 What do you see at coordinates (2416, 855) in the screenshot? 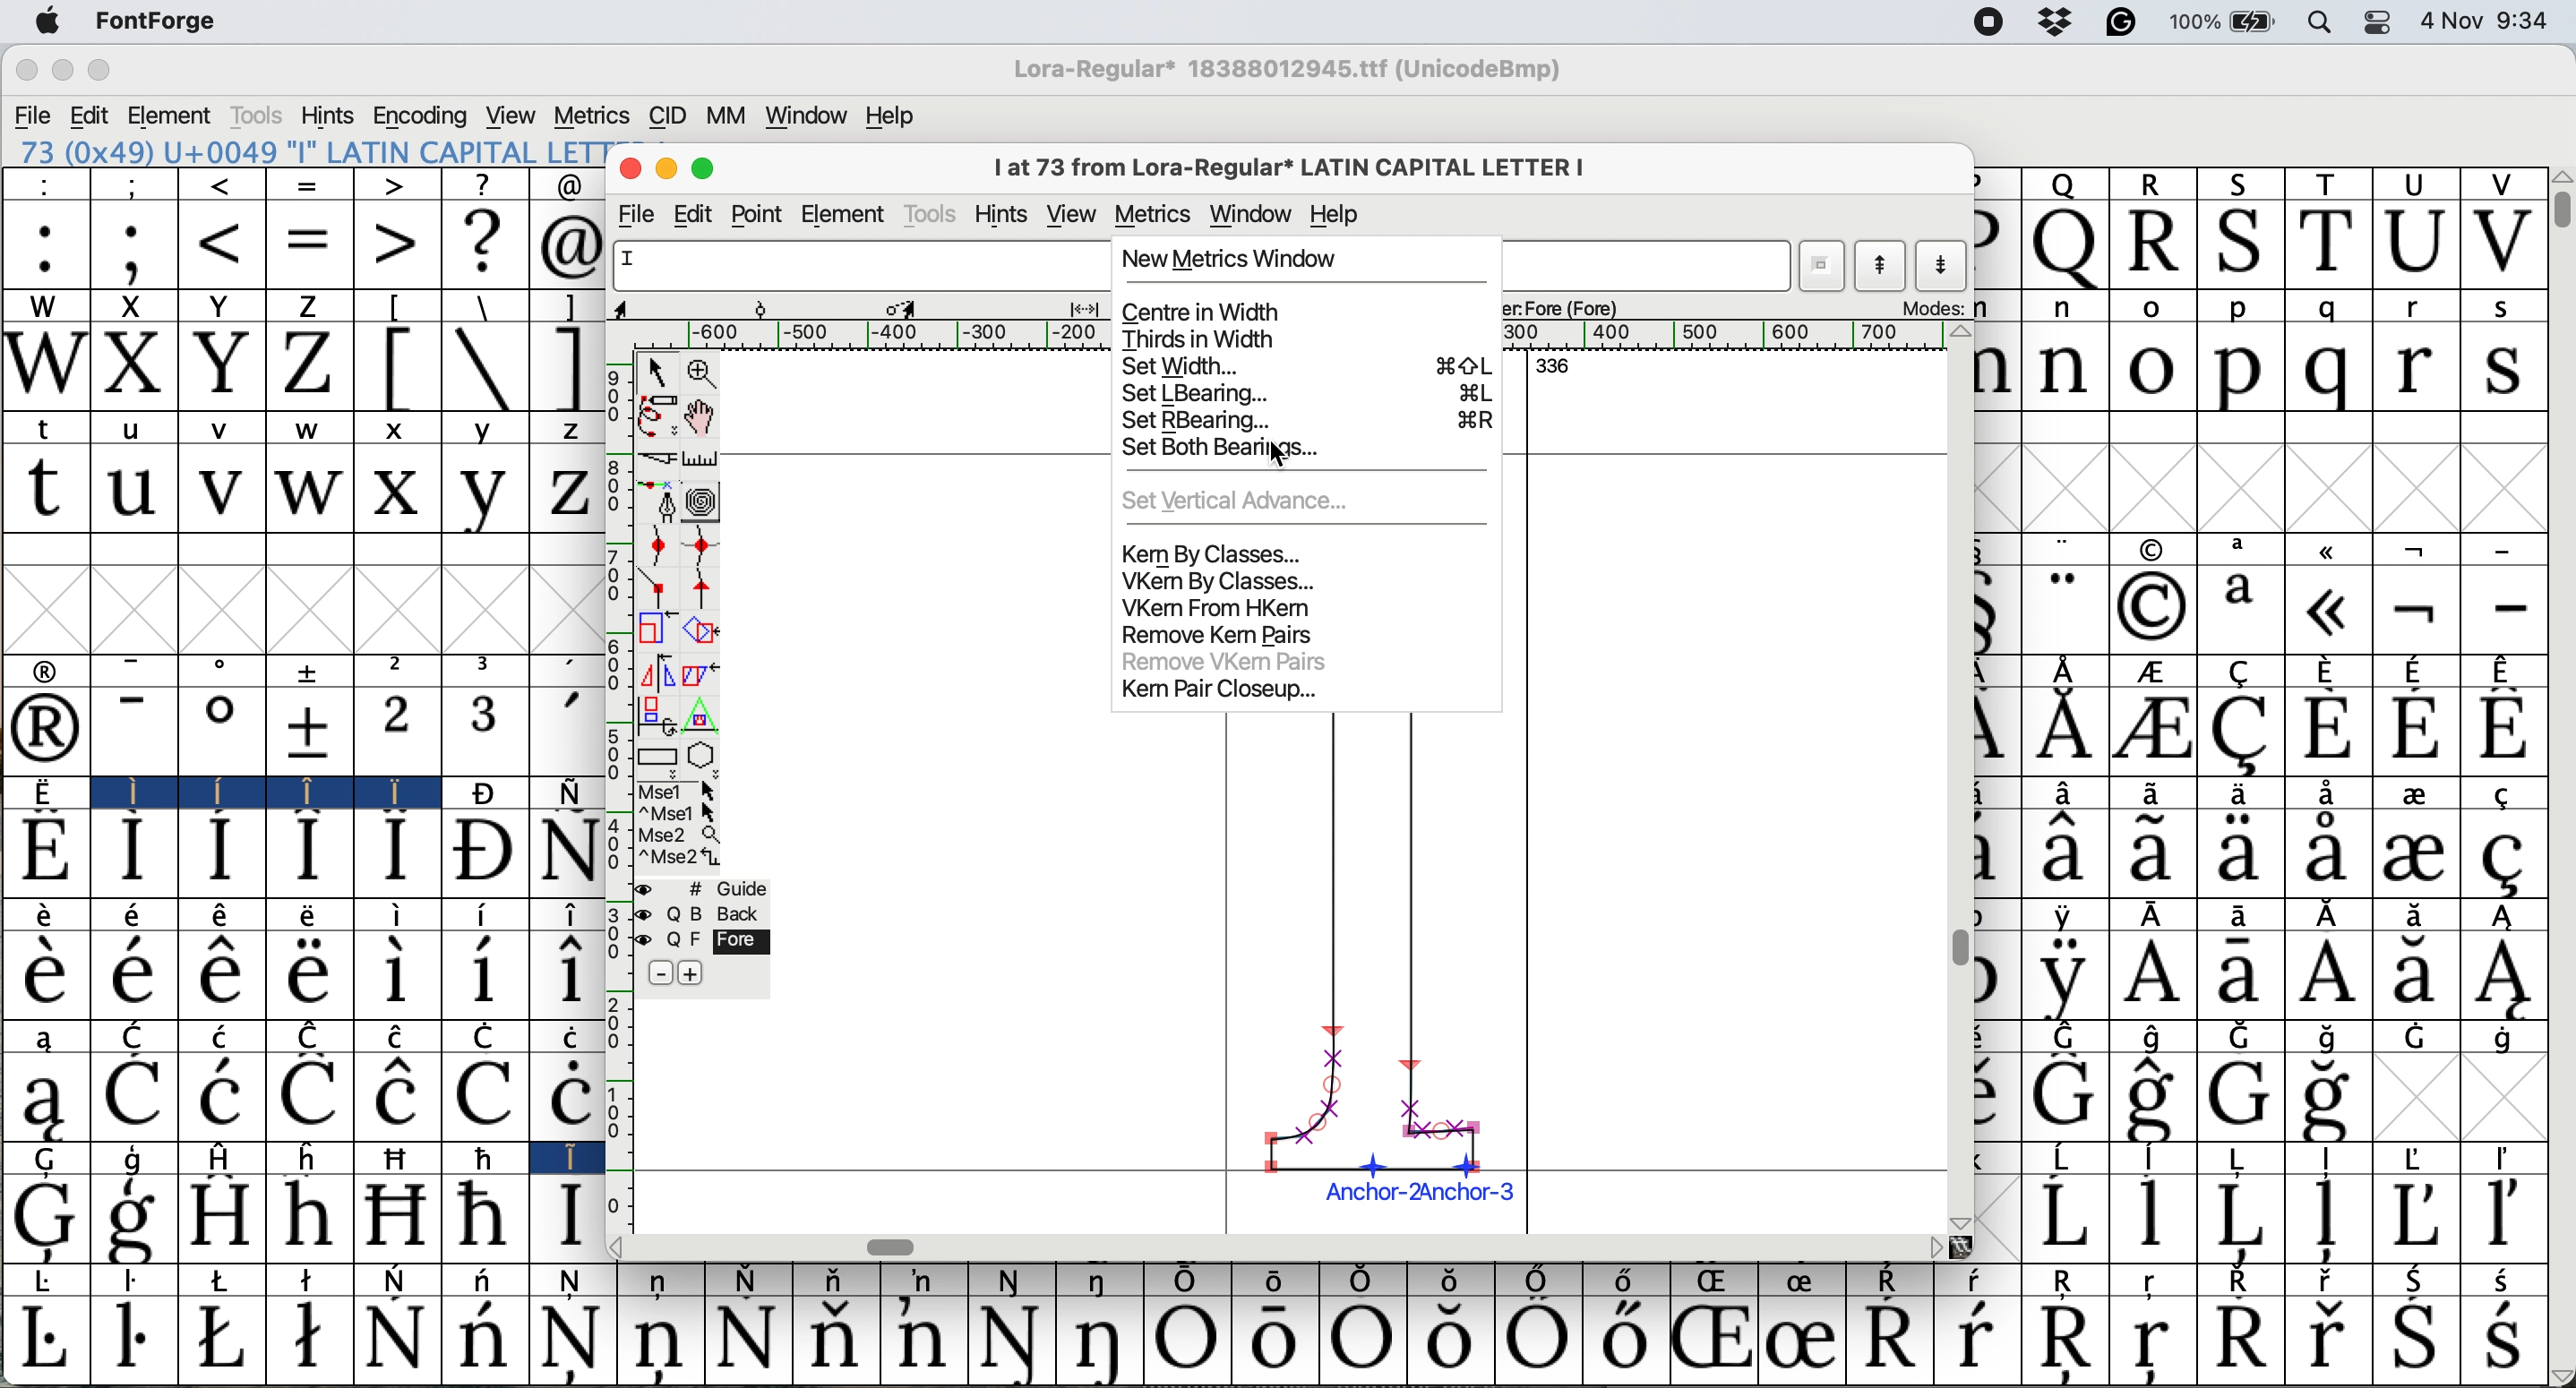
I see `Symbol` at bounding box center [2416, 855].